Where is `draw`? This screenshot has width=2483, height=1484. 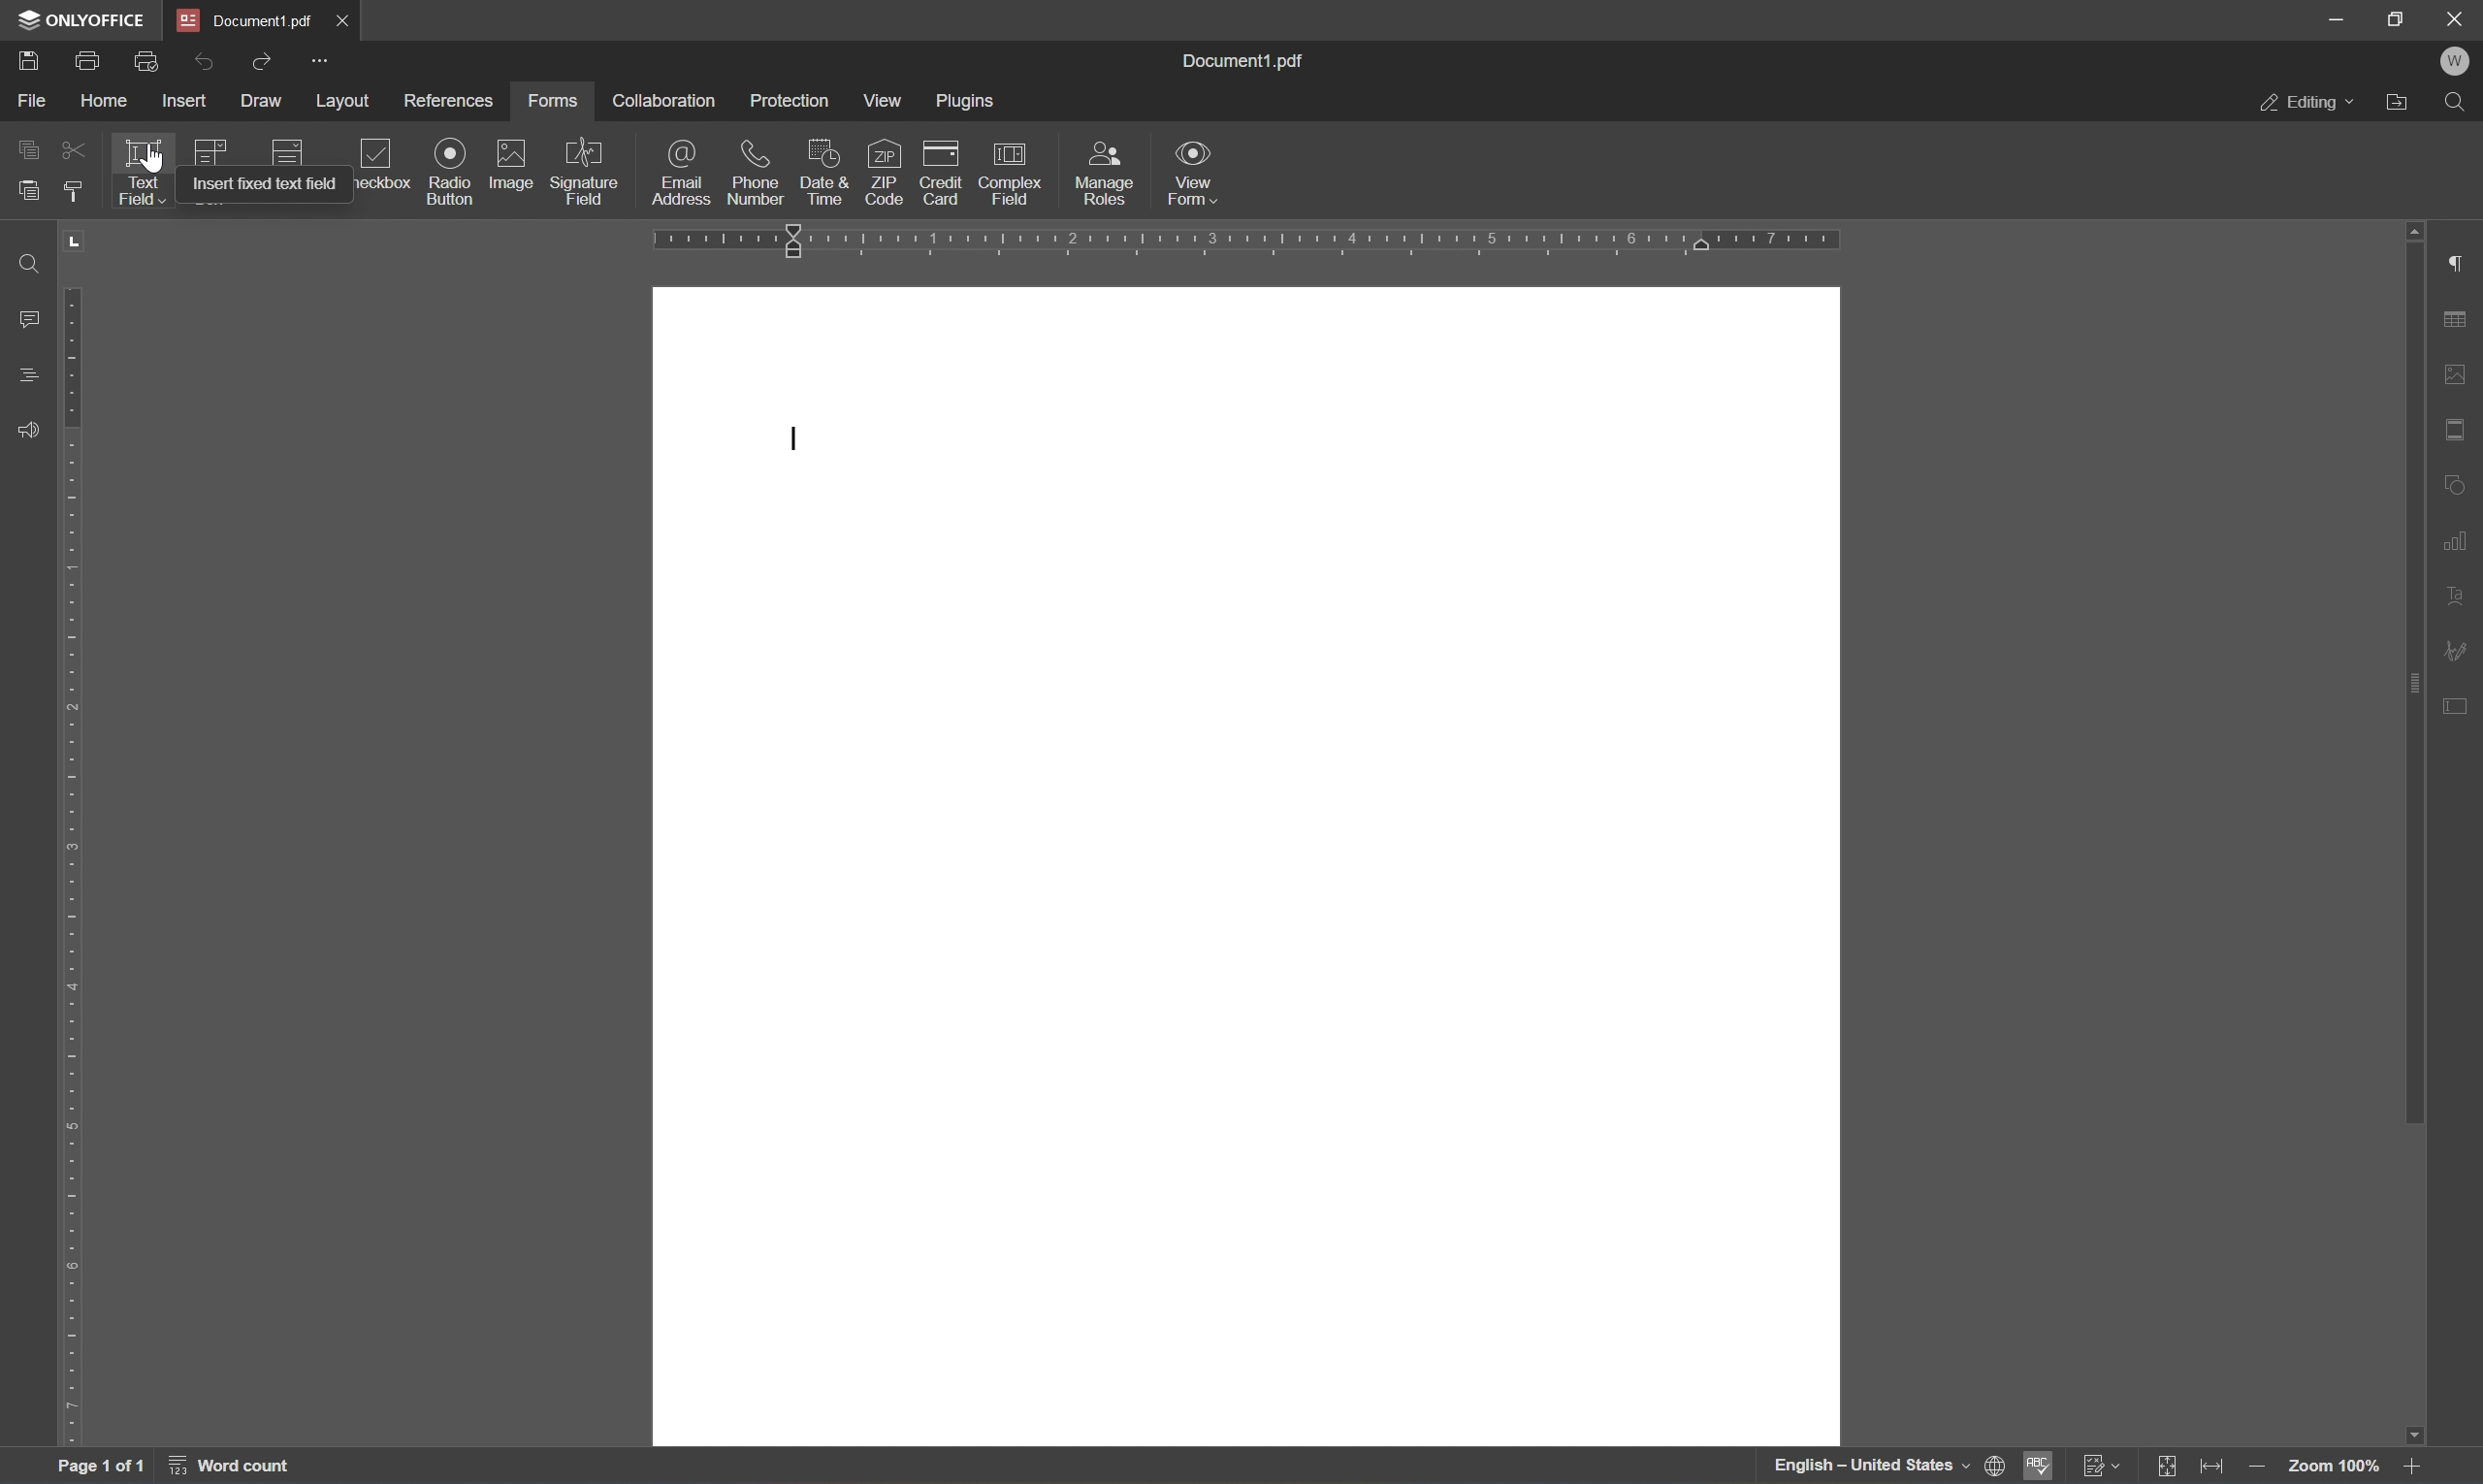 draw is located at coordinates (259, 102).